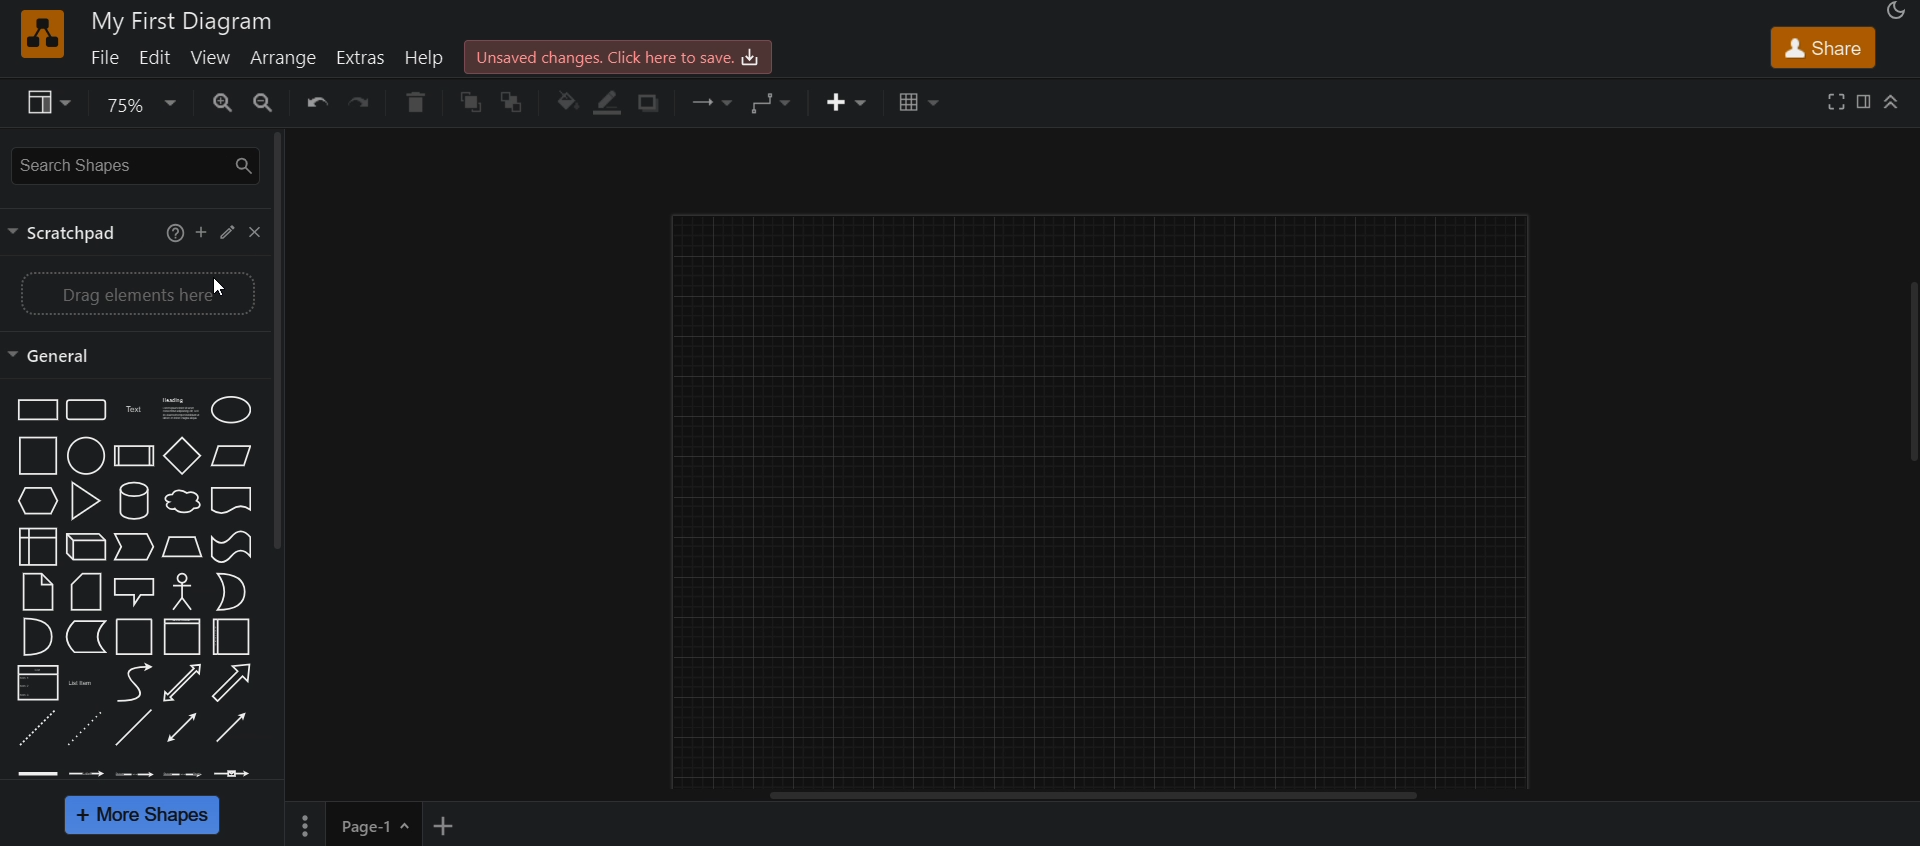 Image resolution: width=1920 pixels, height=846 pixels. Describe the element at coordinates (45, 105) in the screenshot. I see `view` at that location.